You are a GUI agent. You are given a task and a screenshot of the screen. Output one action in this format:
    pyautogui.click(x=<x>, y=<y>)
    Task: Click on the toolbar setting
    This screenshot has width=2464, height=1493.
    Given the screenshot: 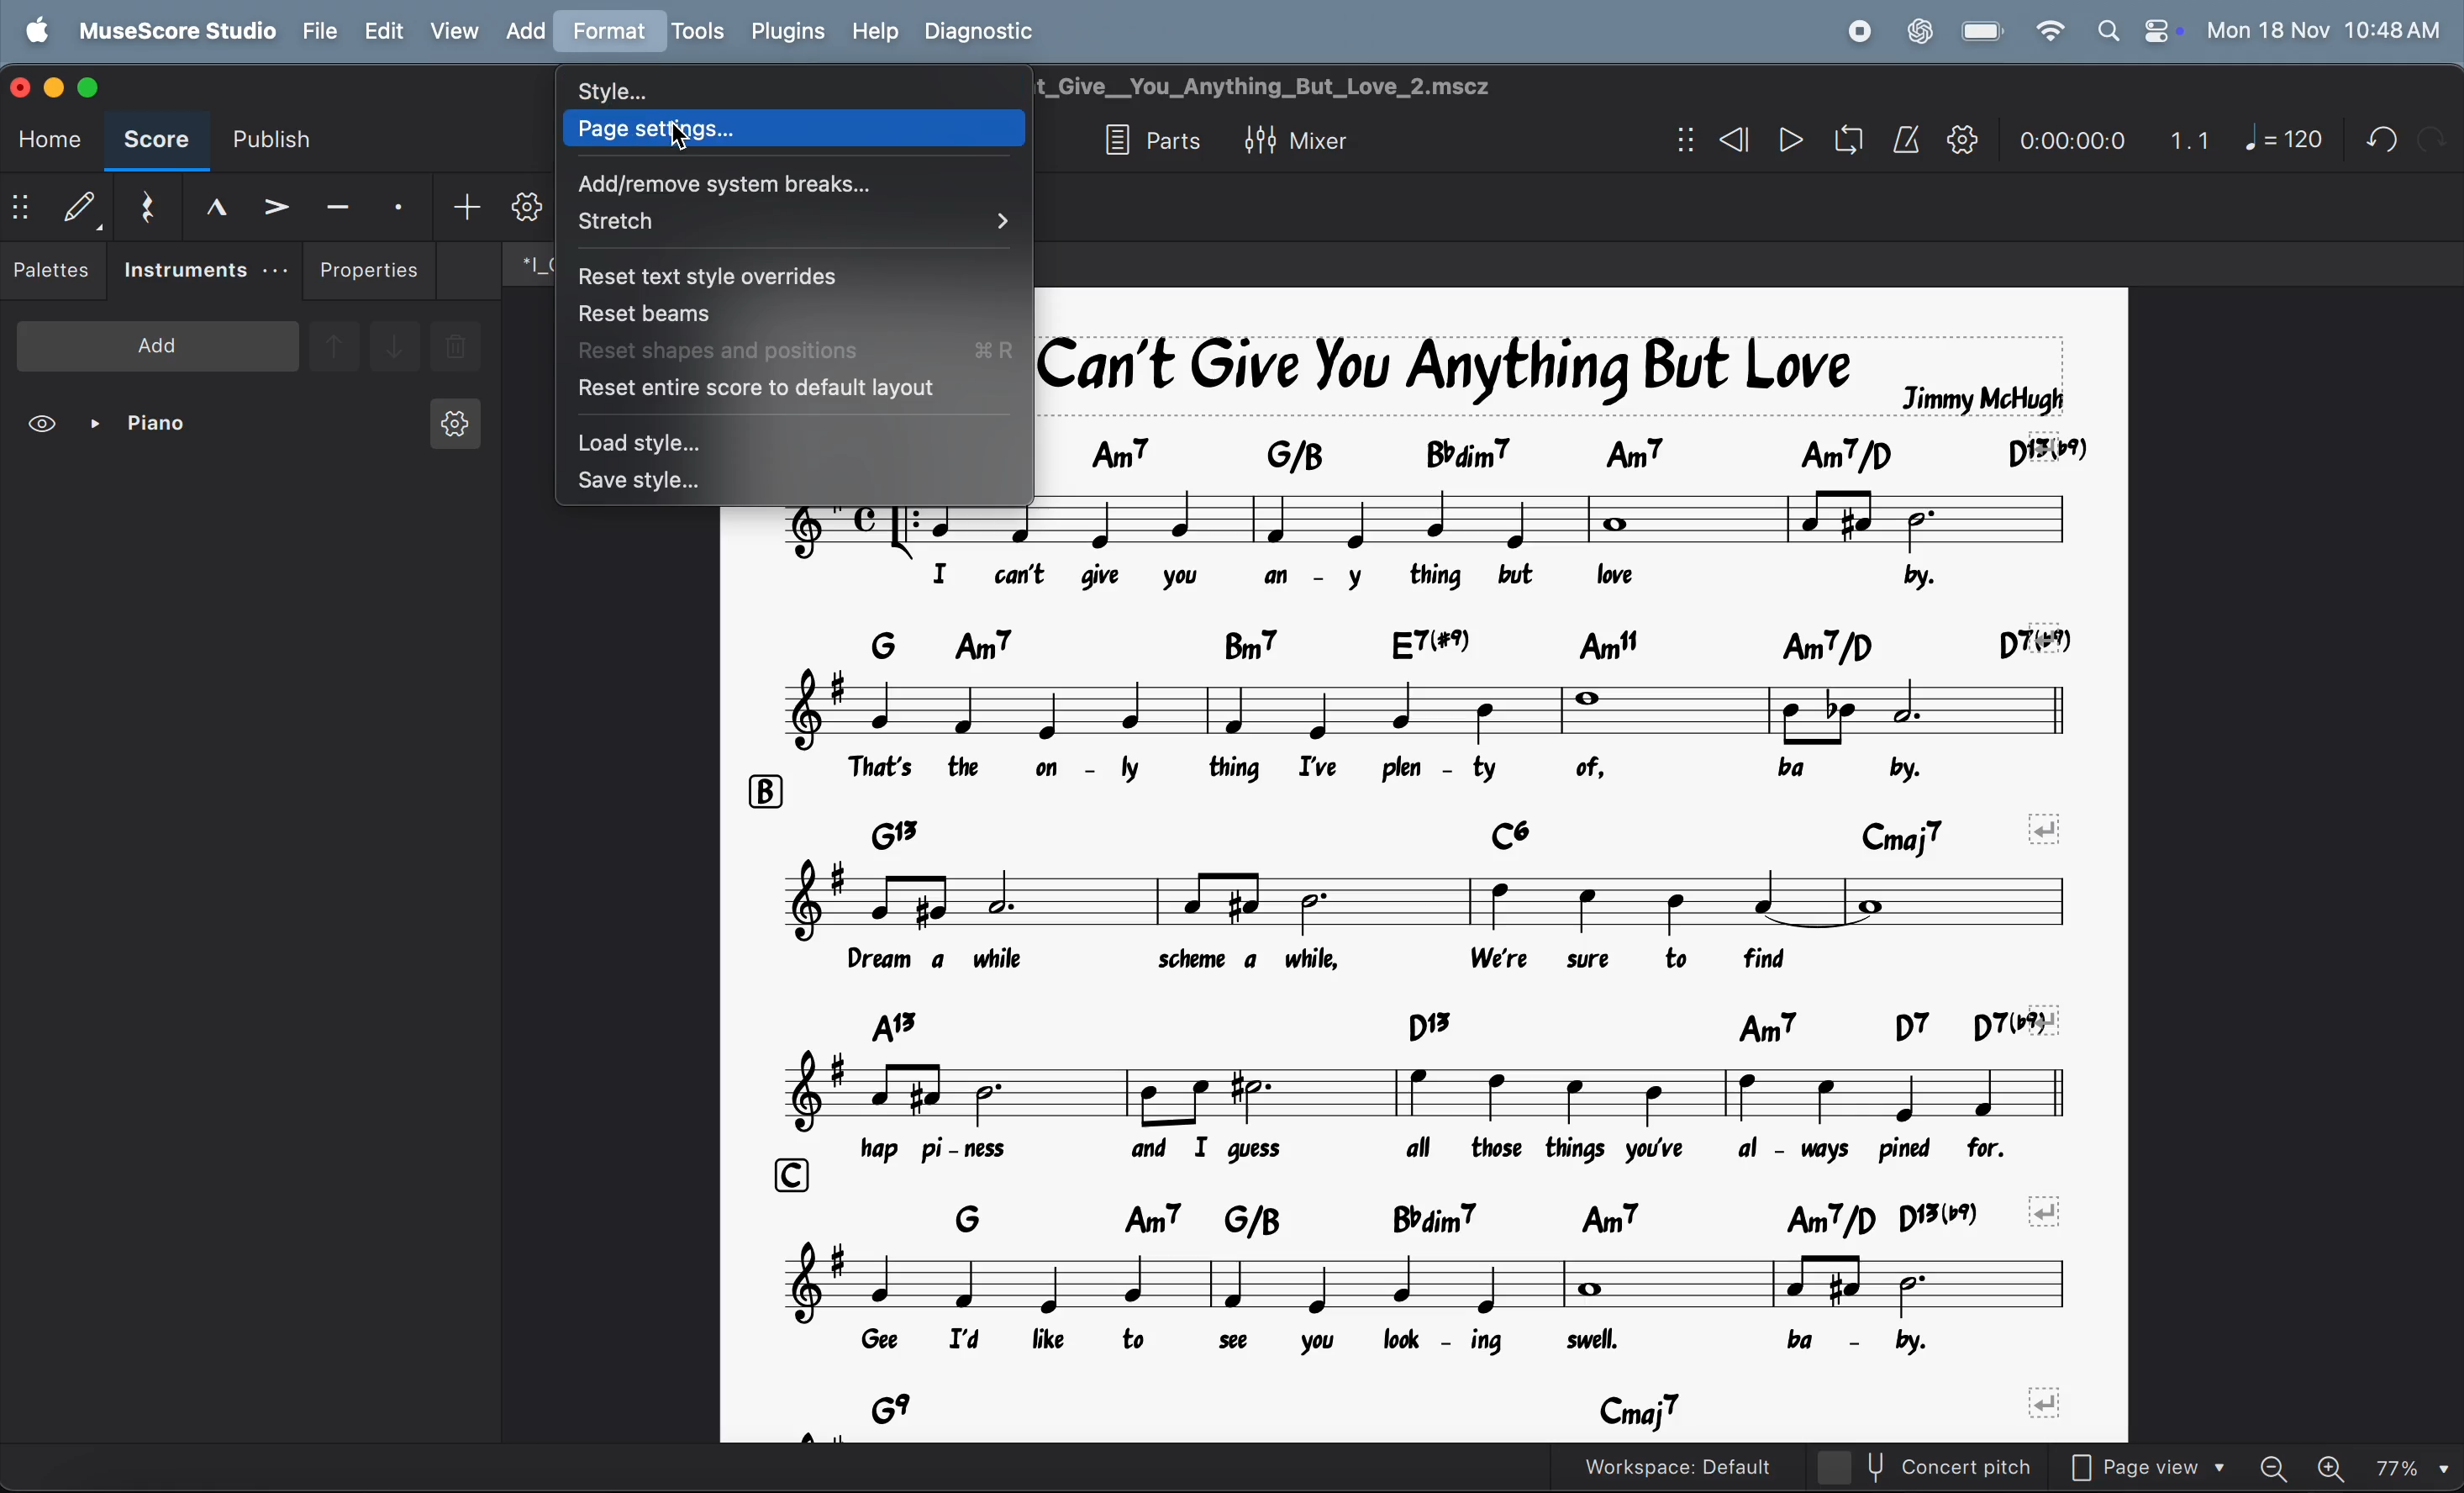 What is the action you would take?
    pyautogui.click(x=526, y=207)
    